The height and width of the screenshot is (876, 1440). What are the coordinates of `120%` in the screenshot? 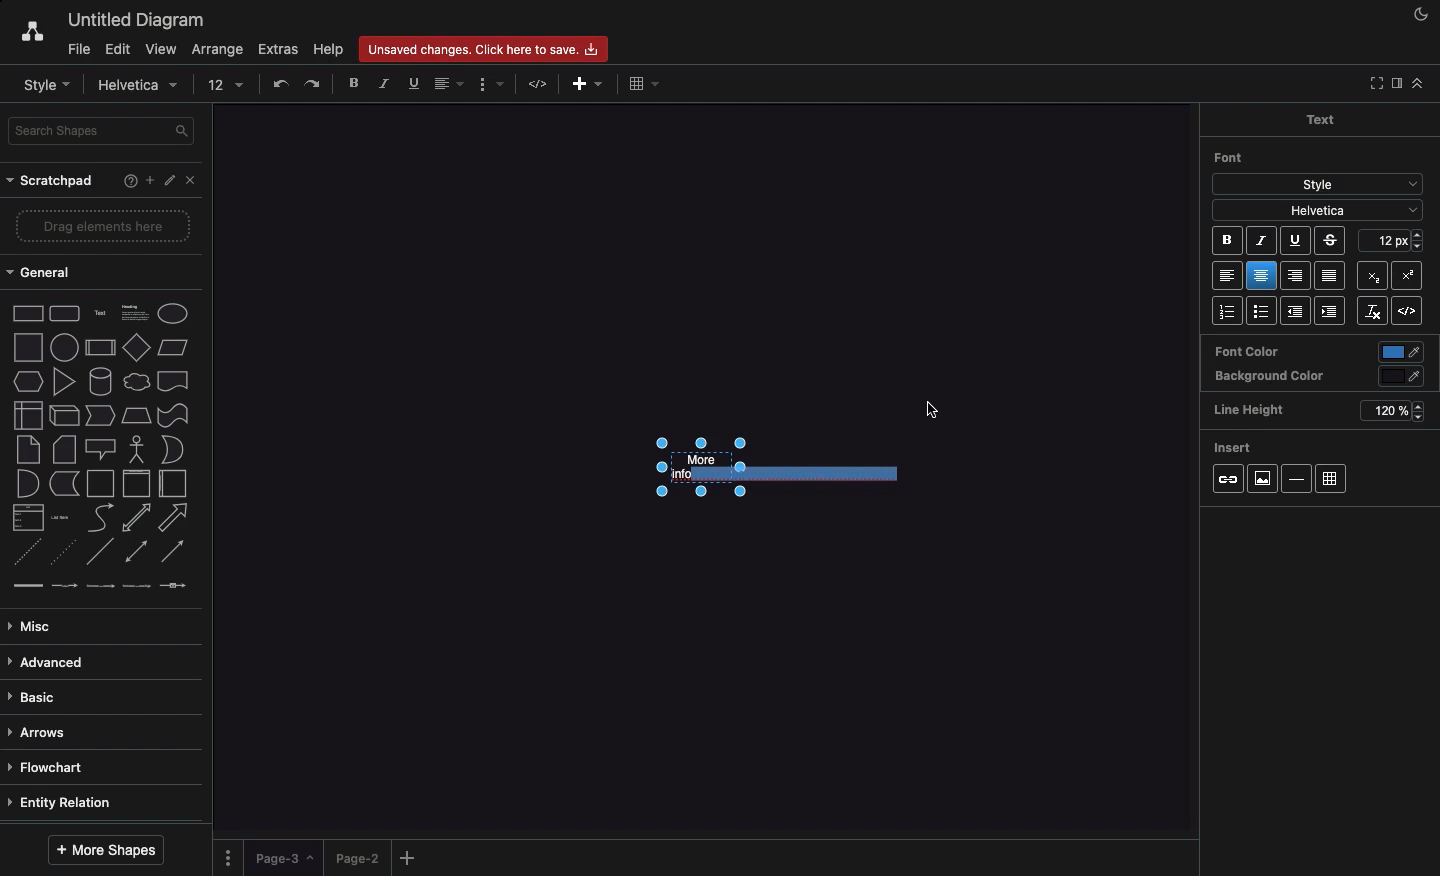 It's located at (1390, 412).